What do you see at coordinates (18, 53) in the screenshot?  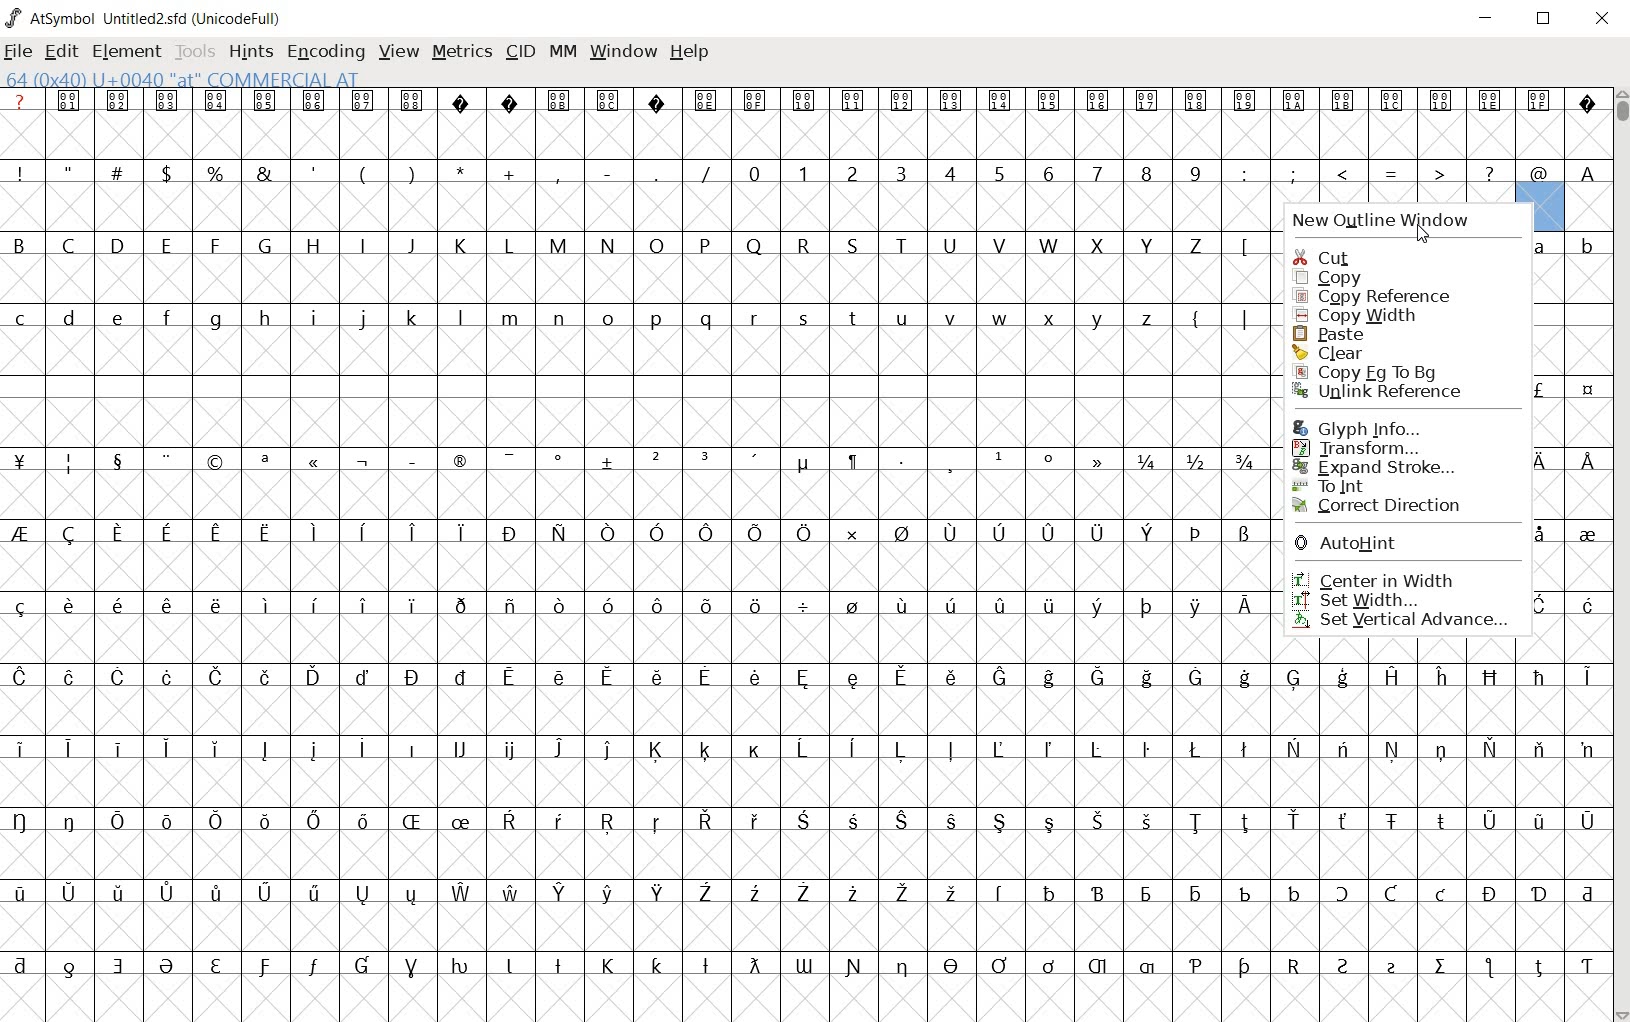 I see `FILE` at bounding box center [18, 53].